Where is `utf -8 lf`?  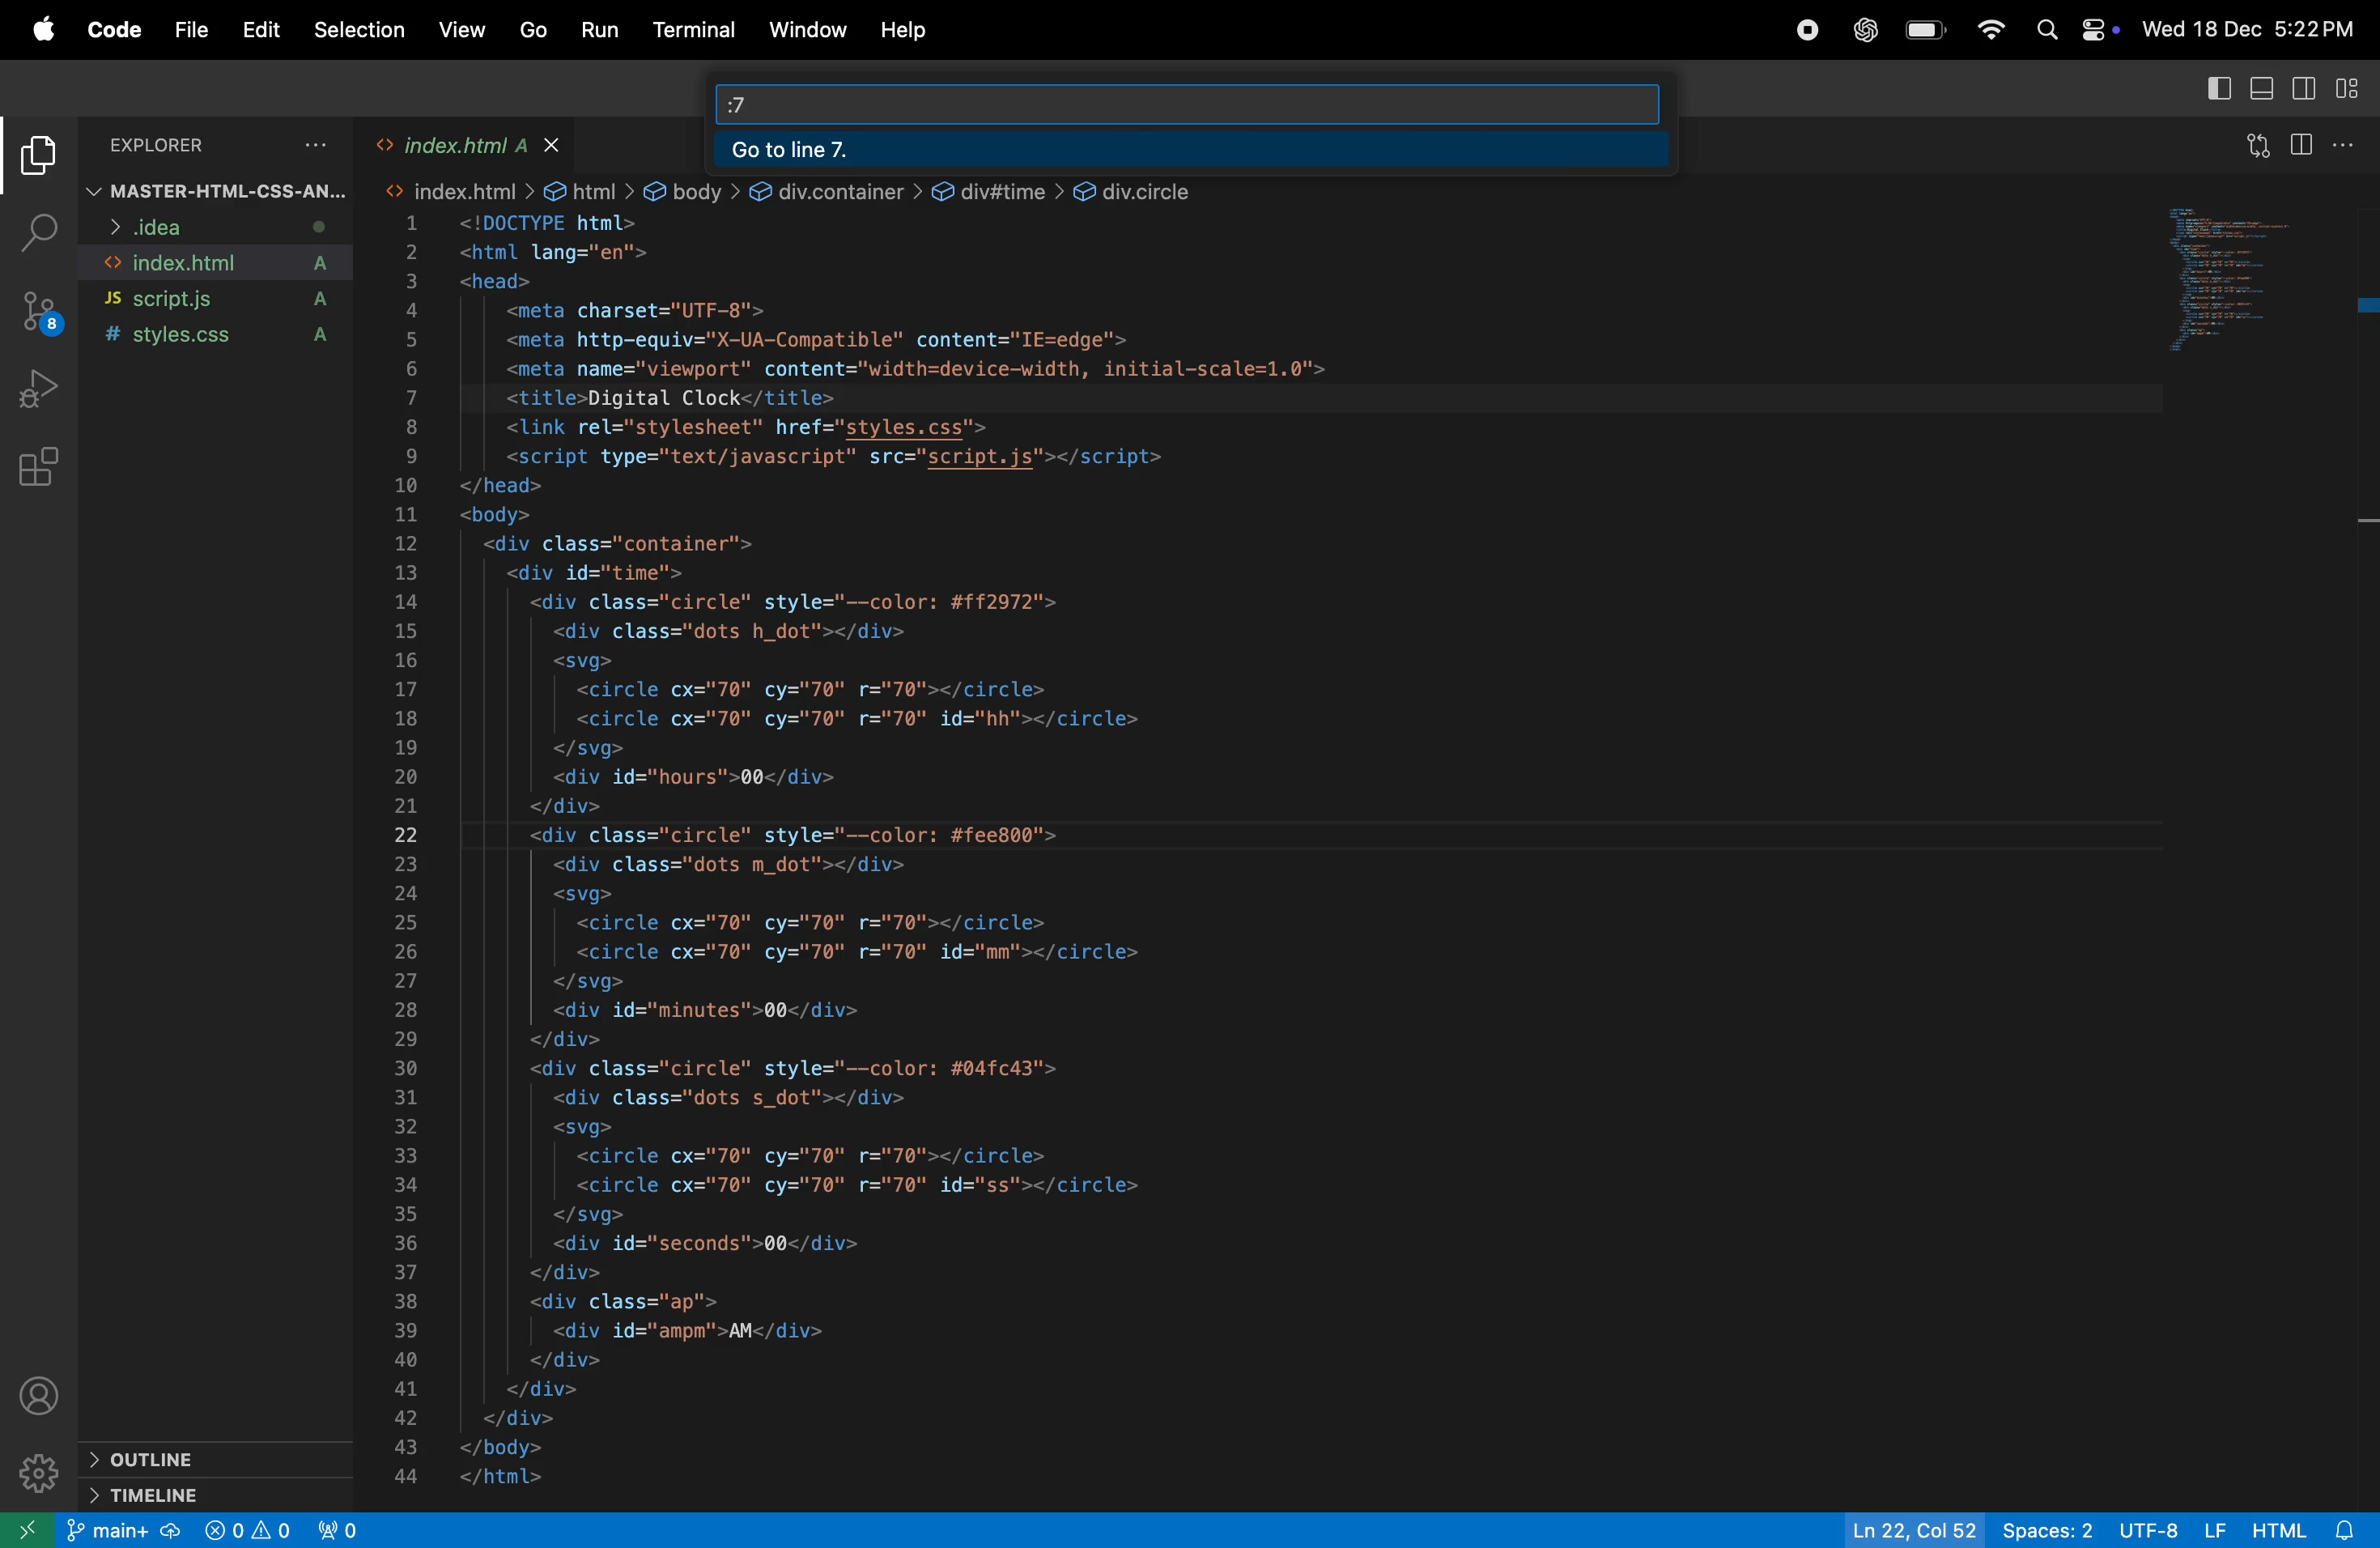
utf -8 lf is located at coordinates (2174, 1528).